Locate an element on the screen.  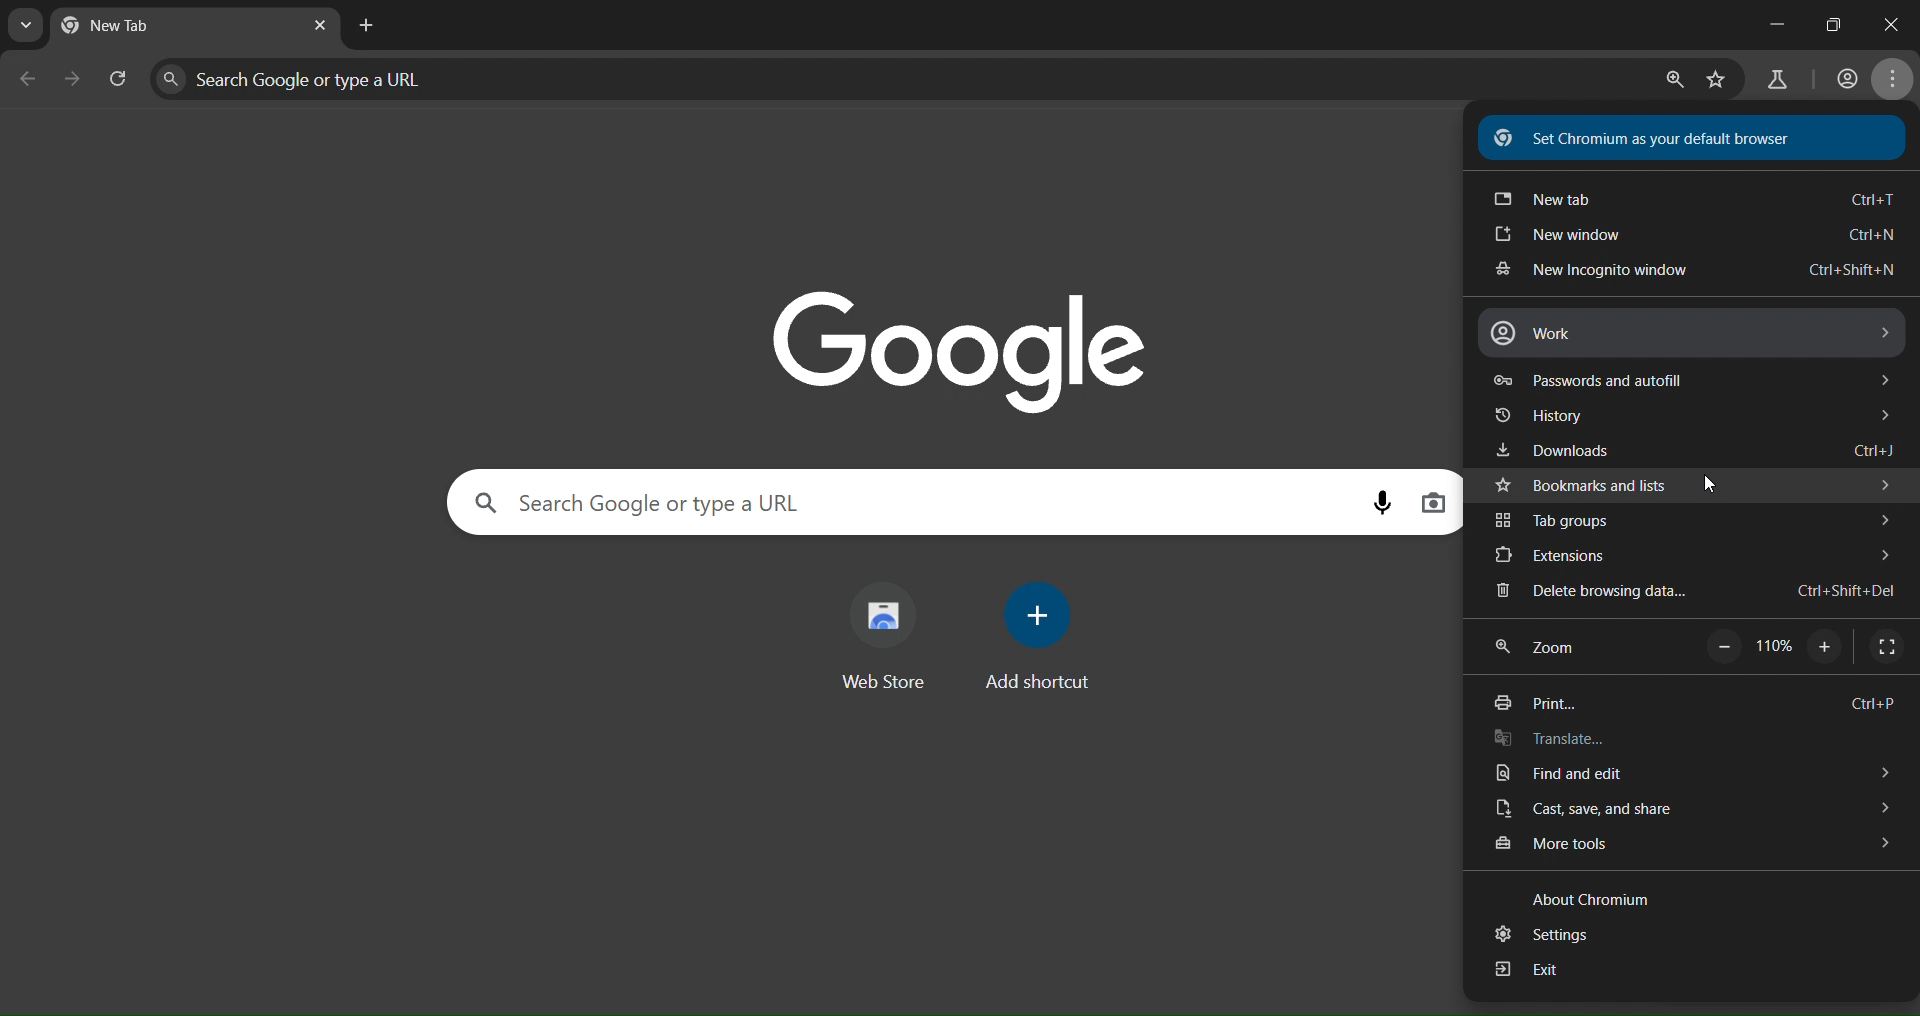
cast save and share is located at coordinates (1693, 811).